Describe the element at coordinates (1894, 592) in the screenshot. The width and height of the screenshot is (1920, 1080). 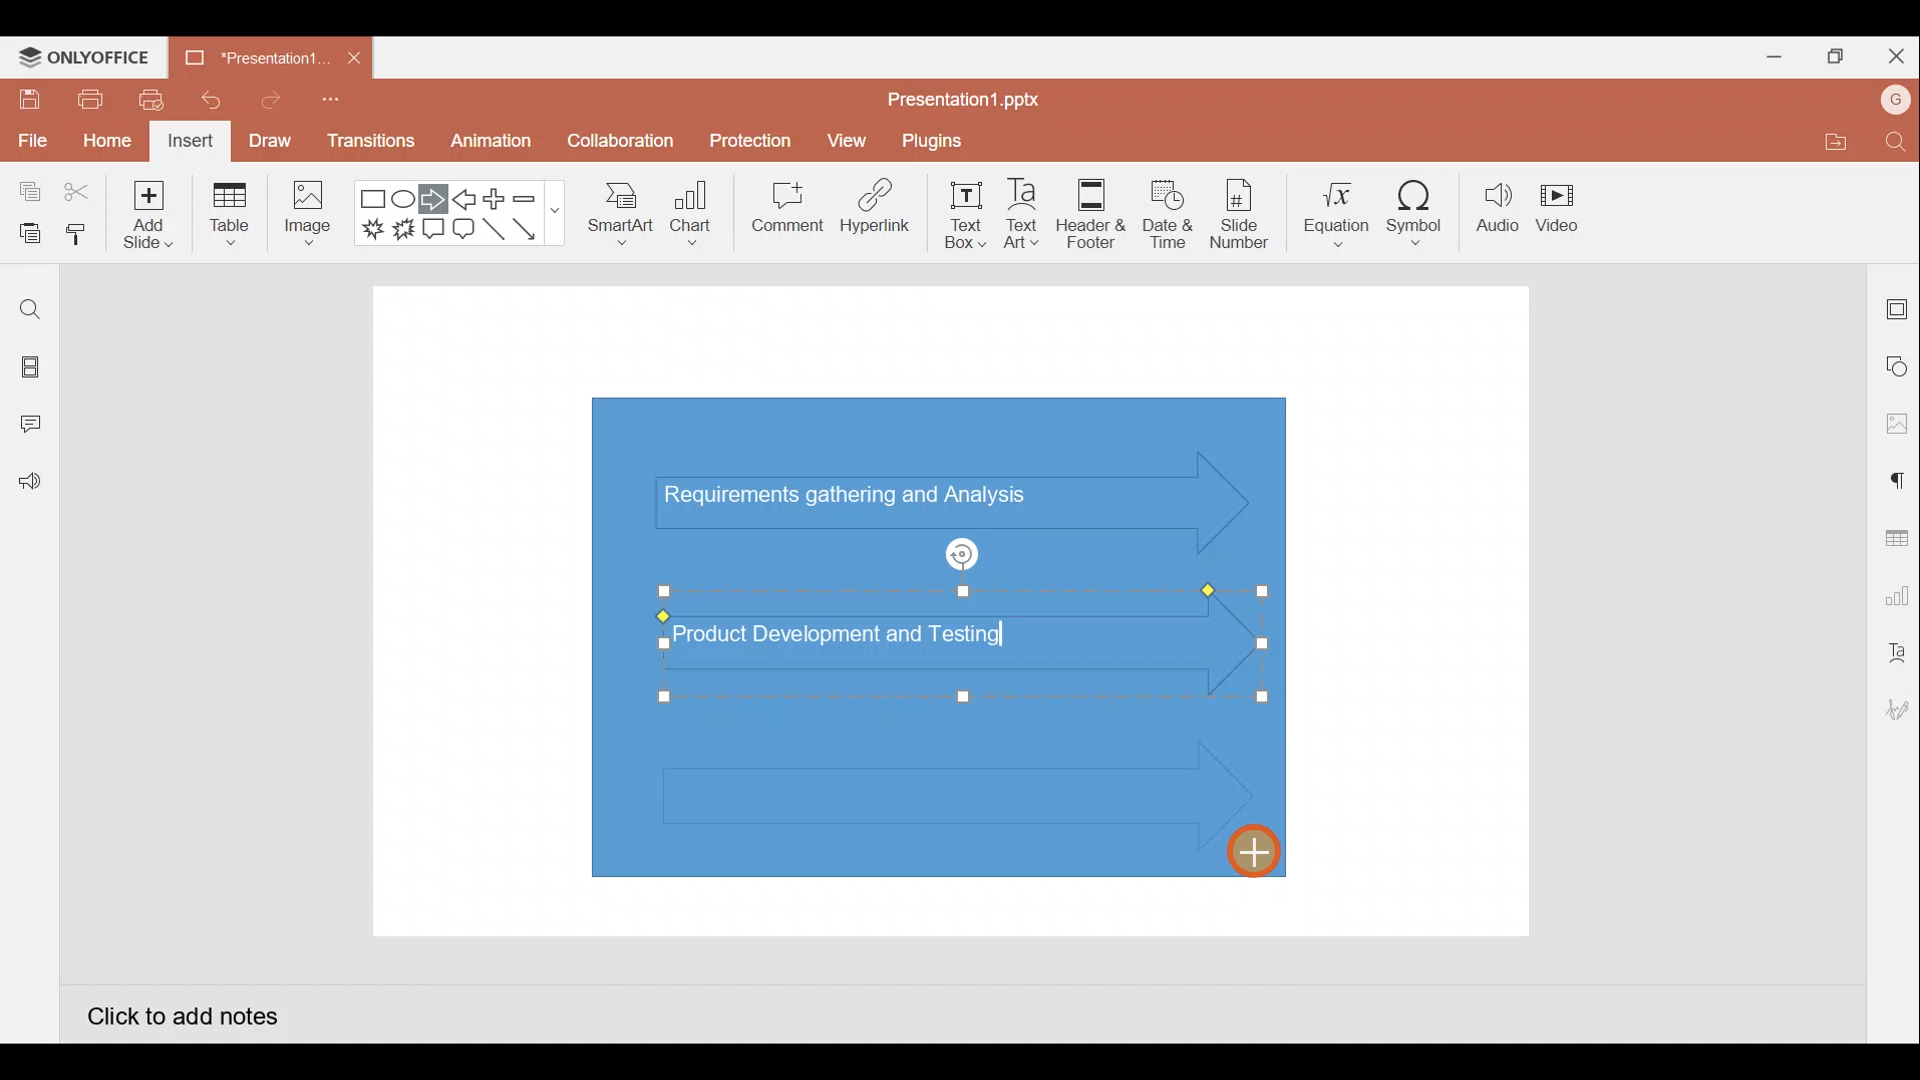
I see `Chart settings` at that location.